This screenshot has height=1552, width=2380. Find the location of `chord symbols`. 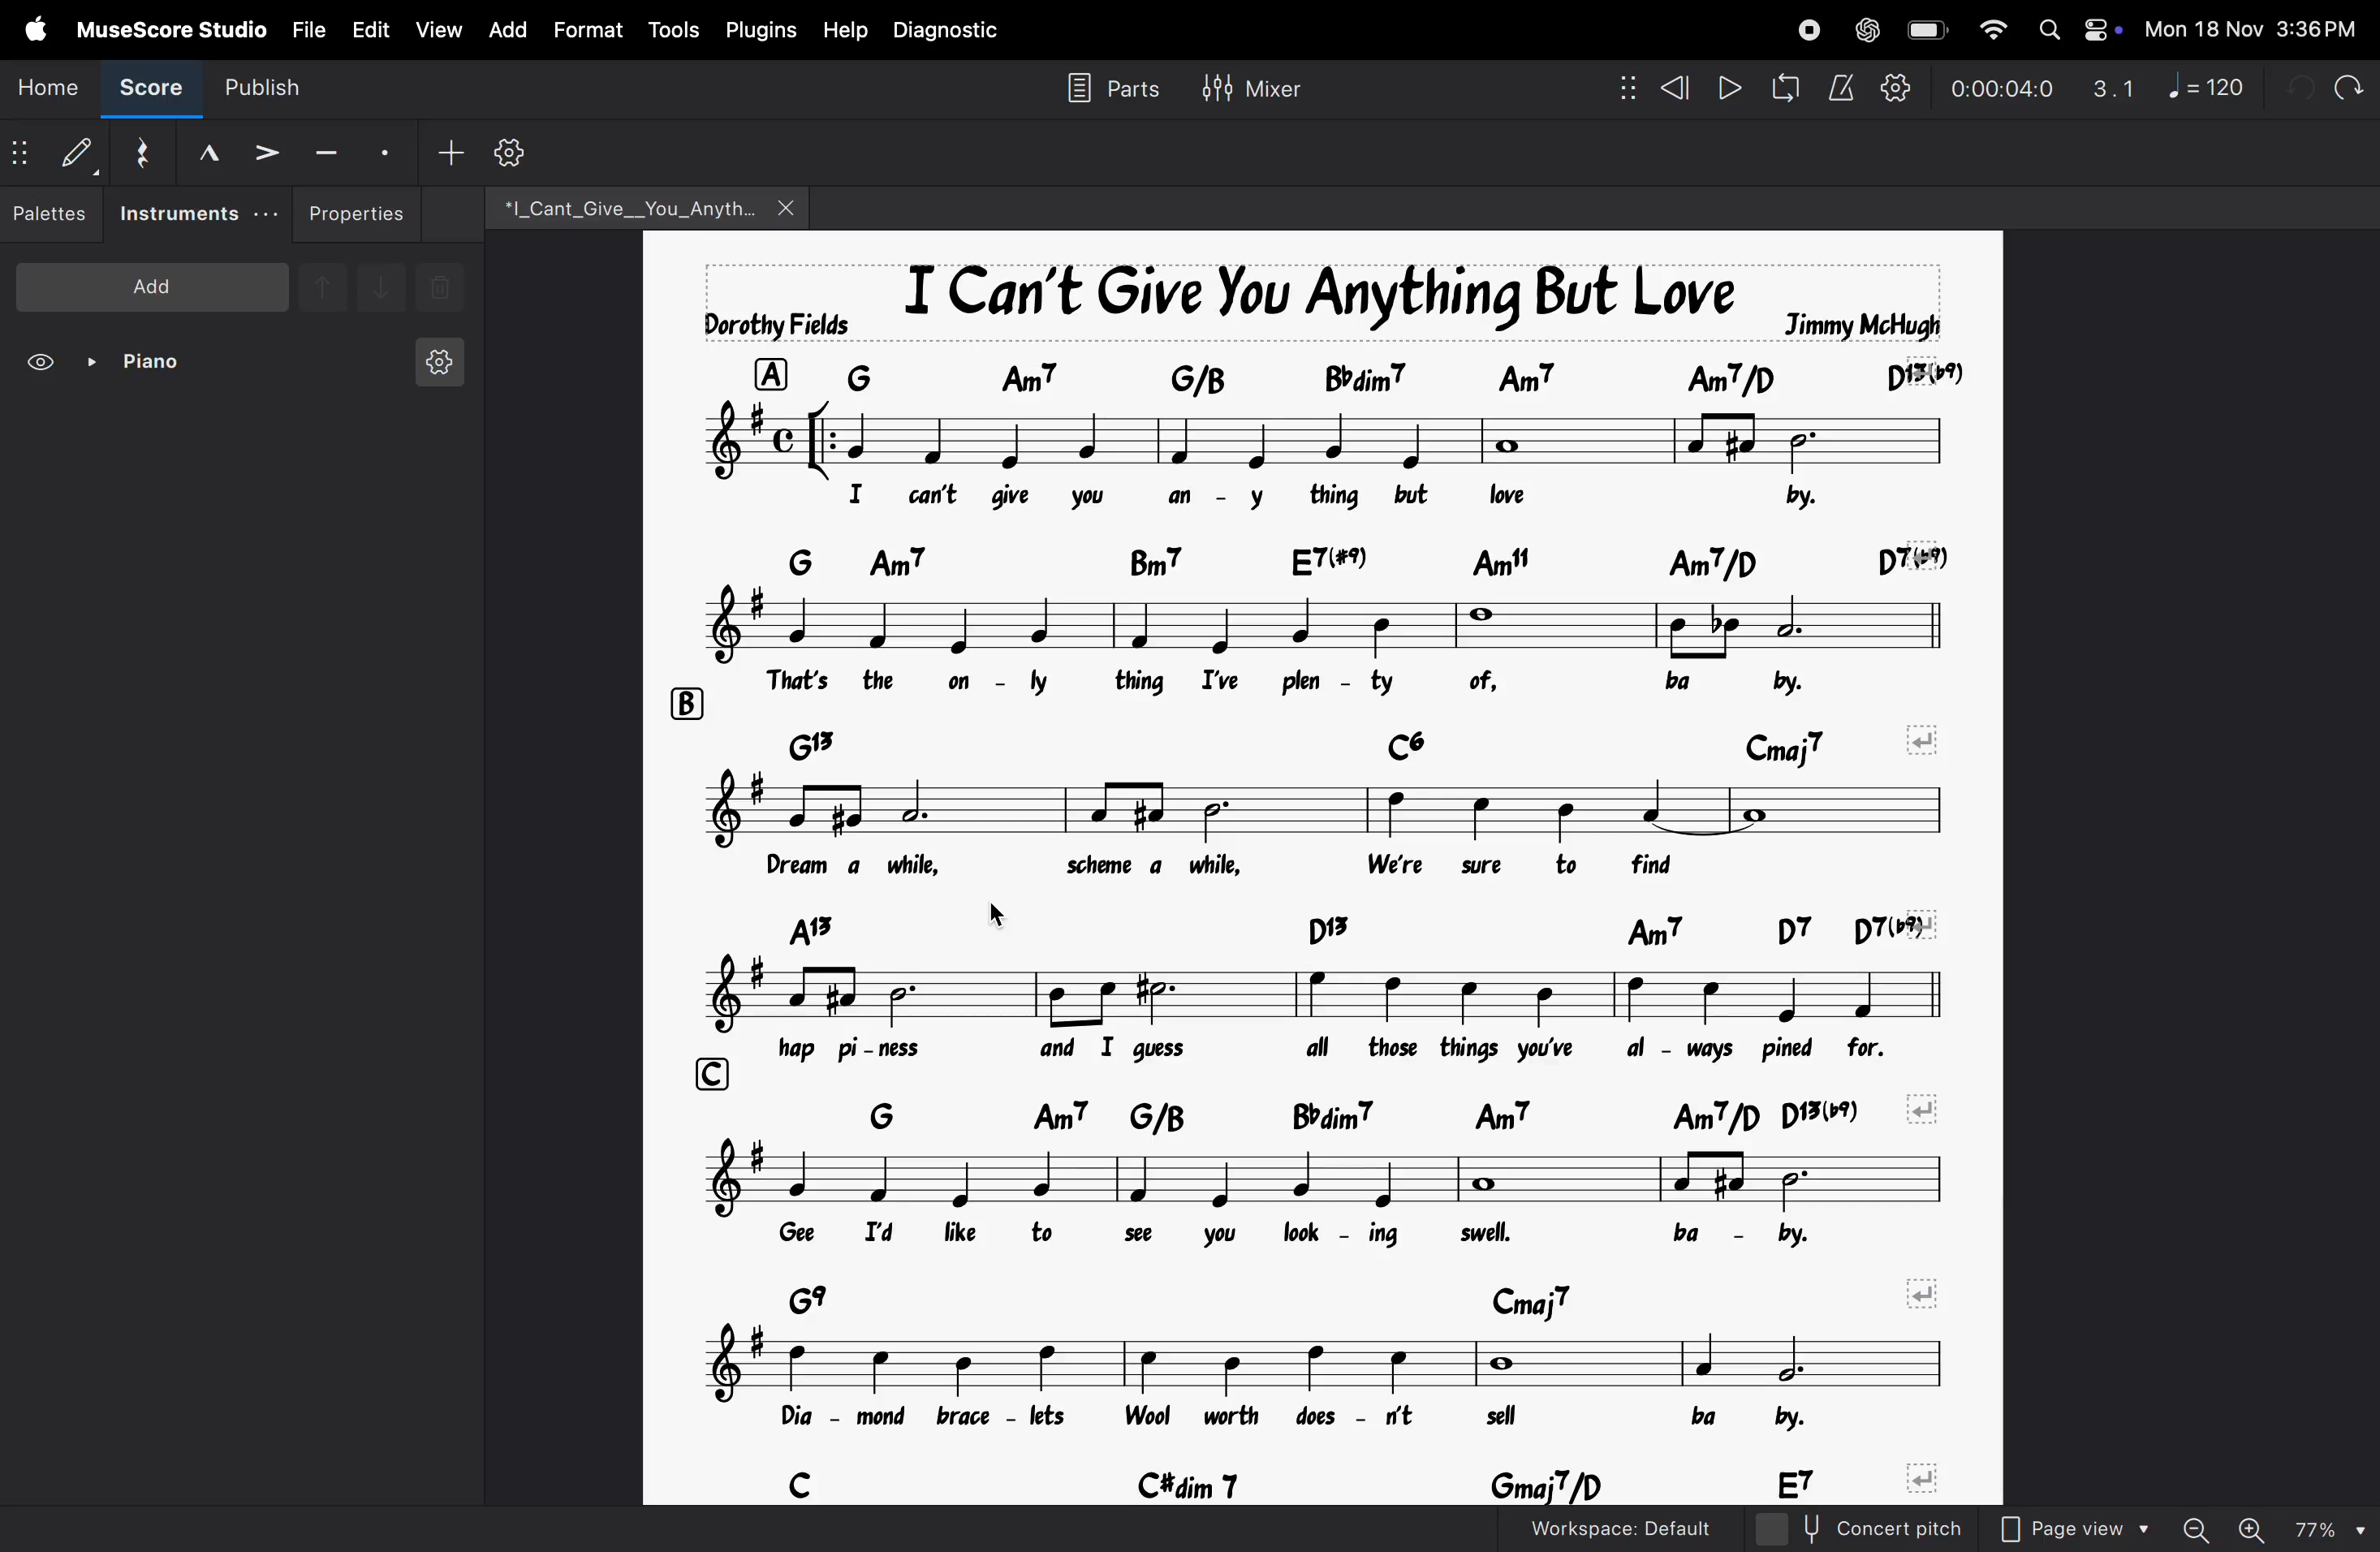

chord symbols is located at coordinates (1366, 554).